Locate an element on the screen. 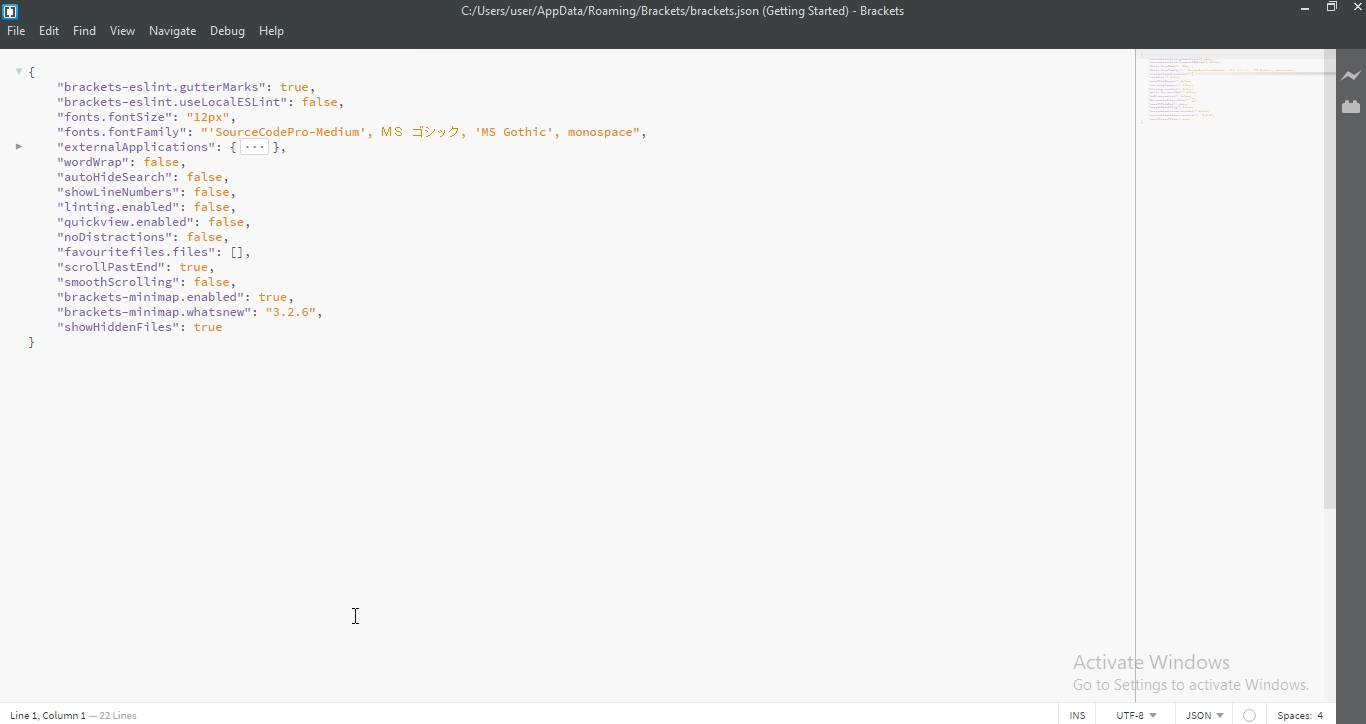 The image size is (1366, 724). Find is located at coordinates (85, 30).